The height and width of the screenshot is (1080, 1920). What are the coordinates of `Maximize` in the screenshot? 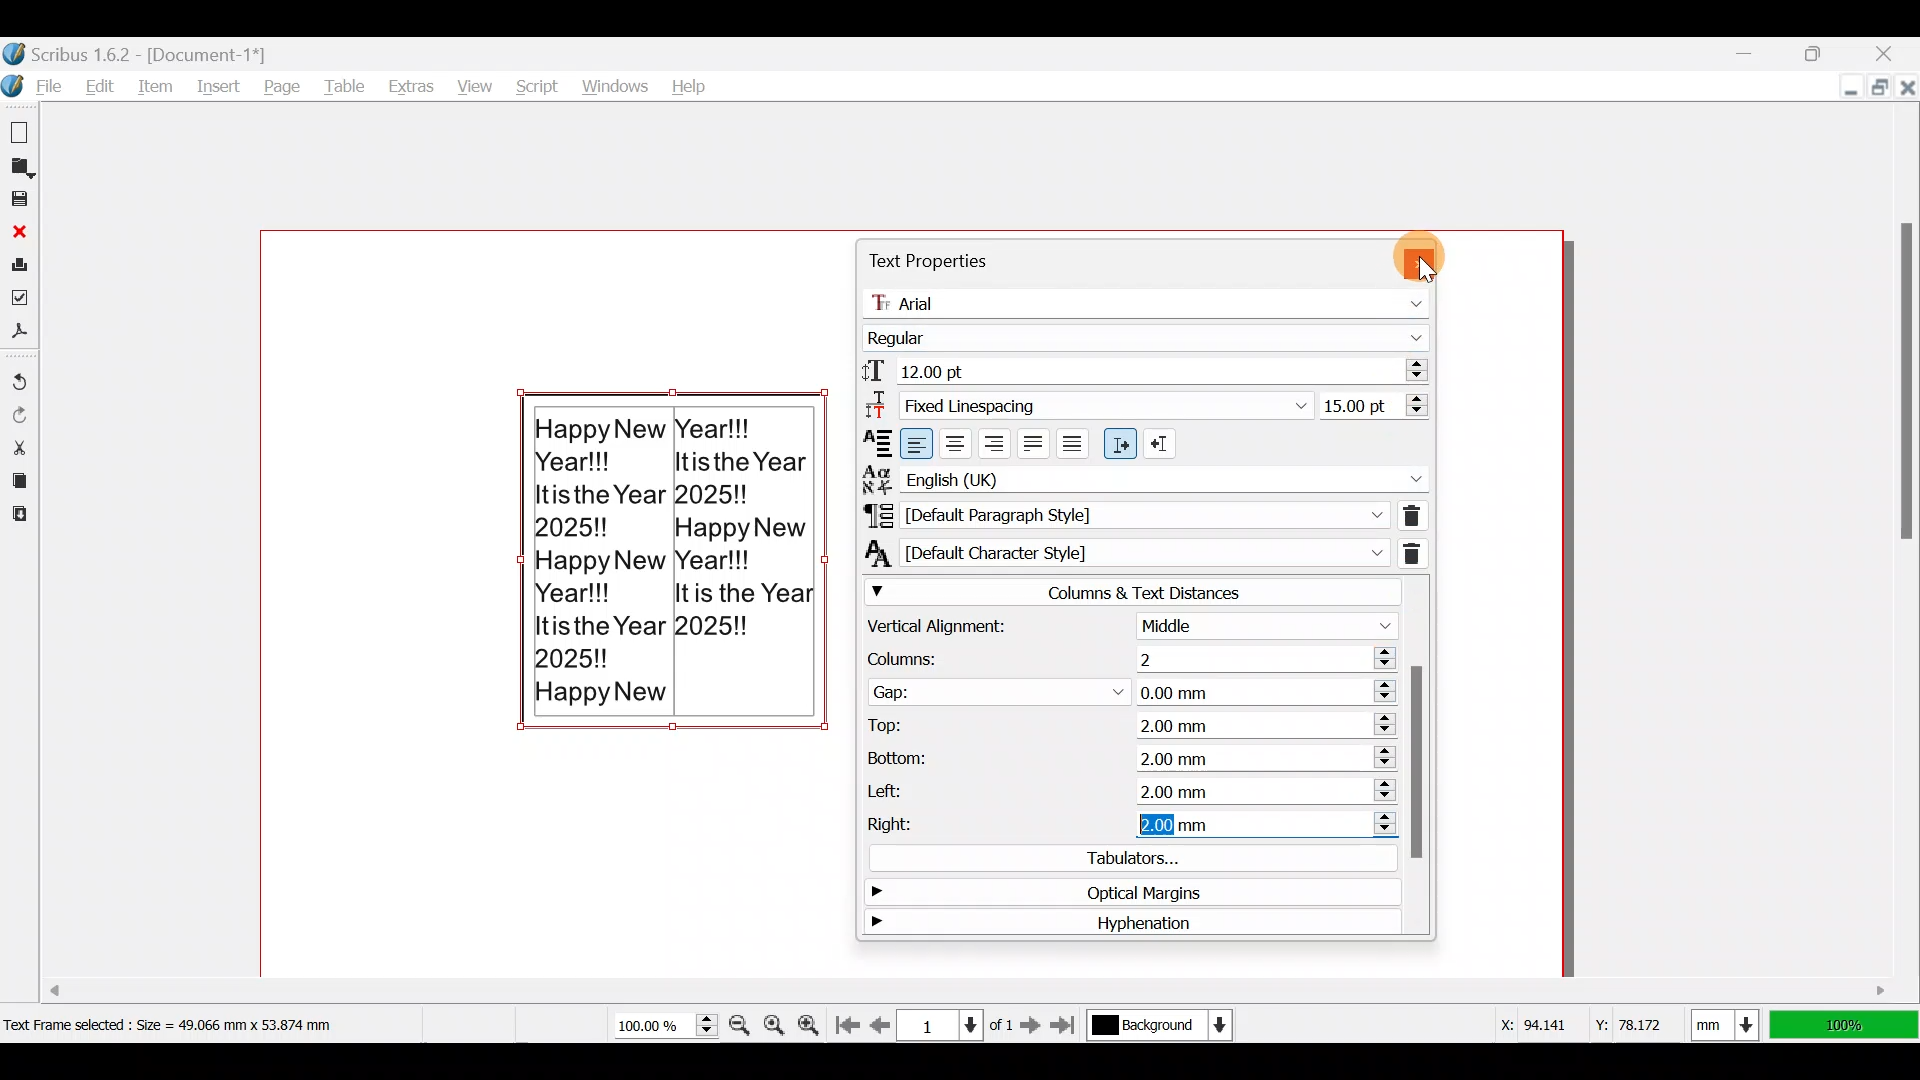 It's located at (1879, 90).